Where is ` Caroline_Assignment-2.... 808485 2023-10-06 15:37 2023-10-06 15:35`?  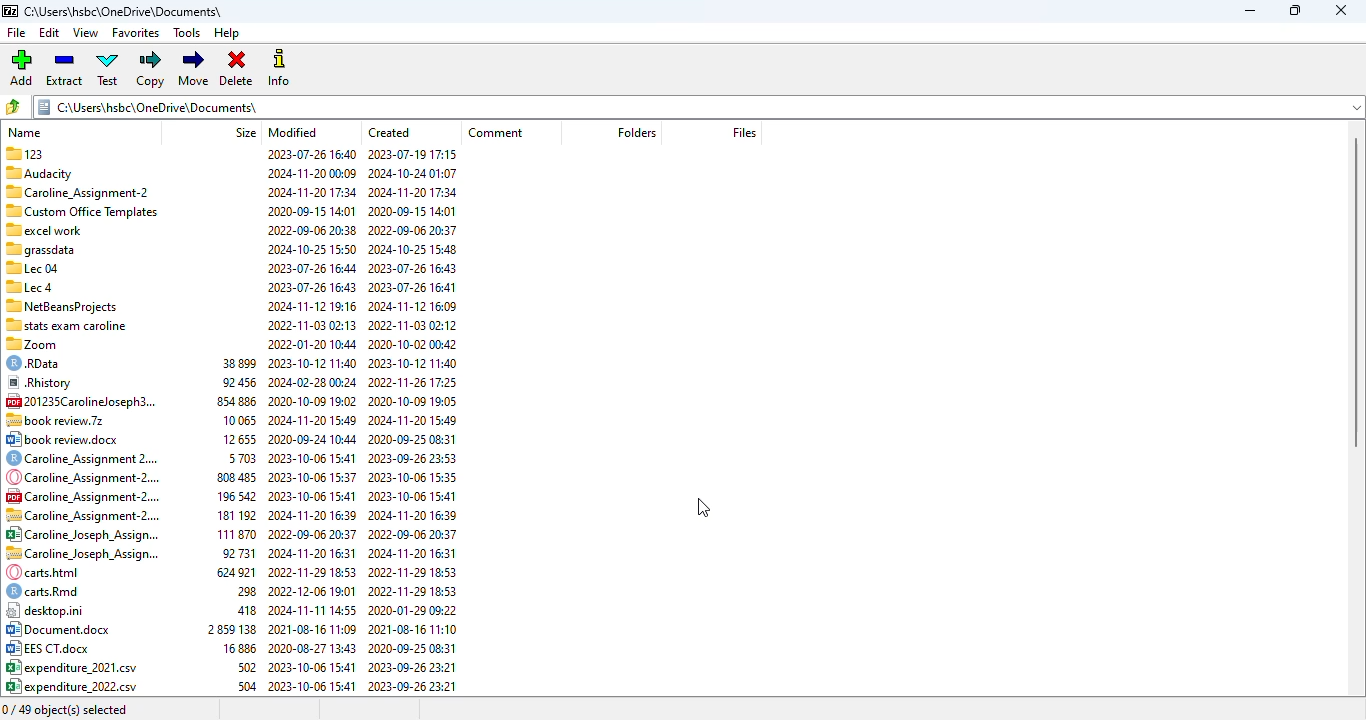
 Caroline_Assignment-2.... 808485 2023-10-06 15:37 2023-10-06 15:35 is located at coordinates (232, 458).